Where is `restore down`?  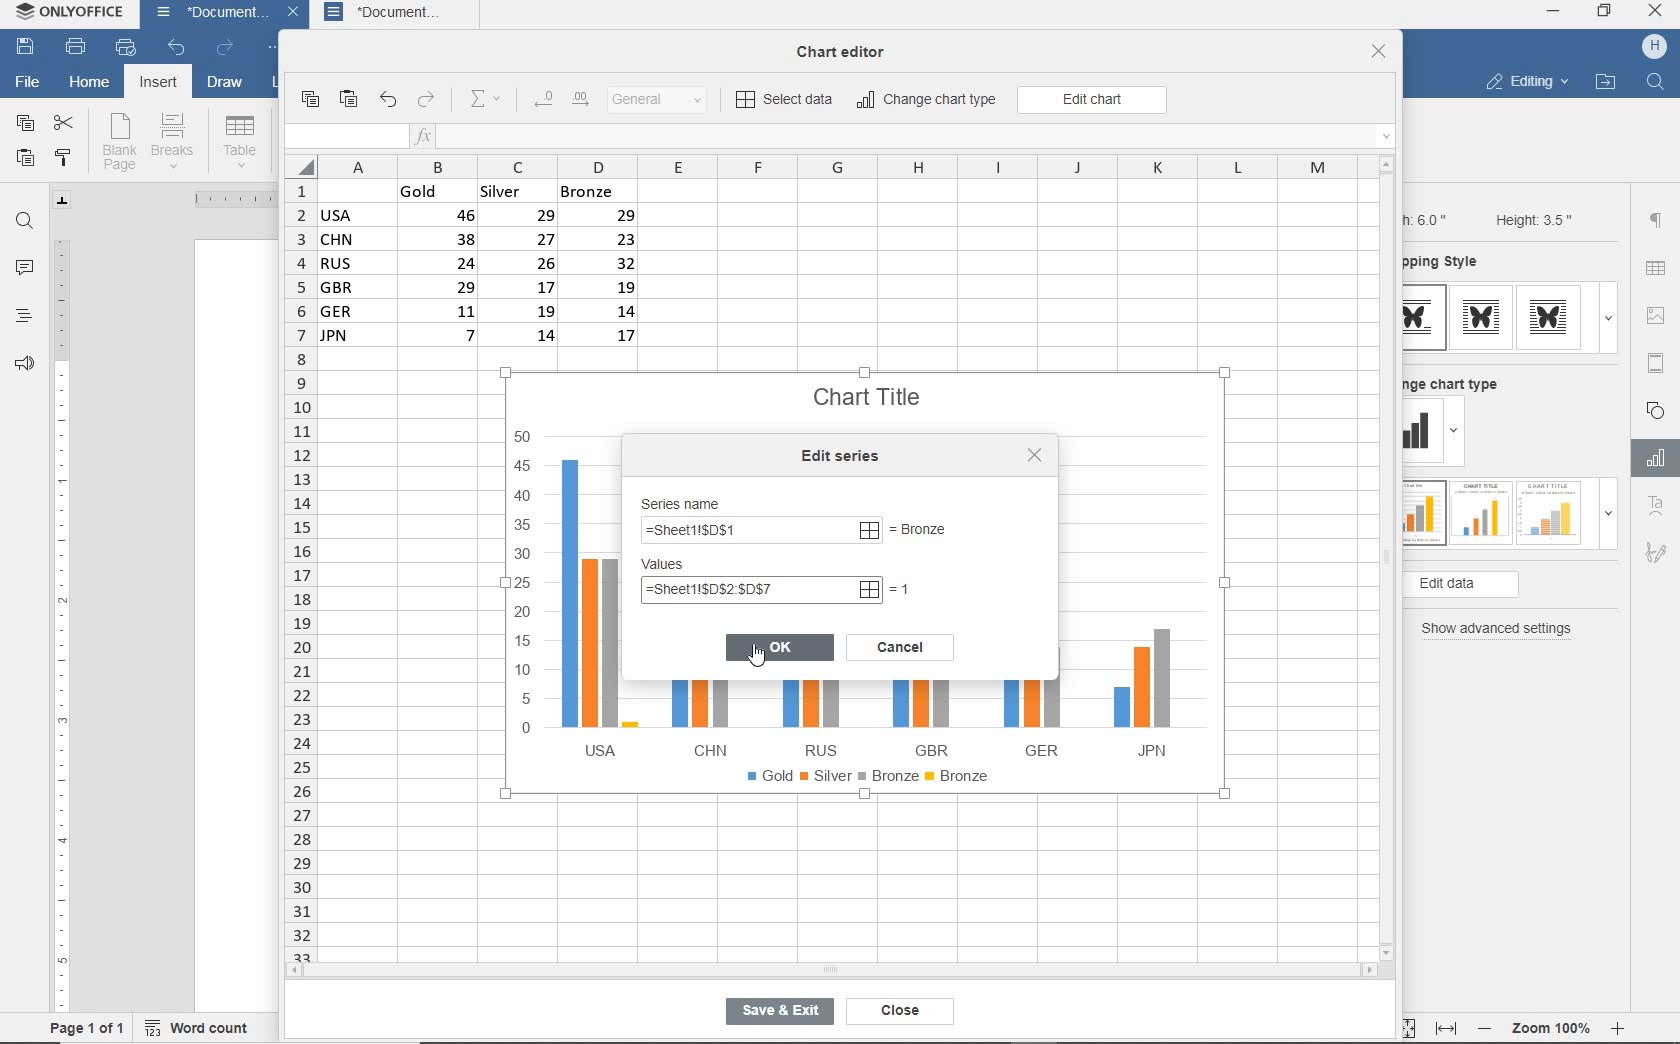
restore down is located at coordinates (1605, 13).